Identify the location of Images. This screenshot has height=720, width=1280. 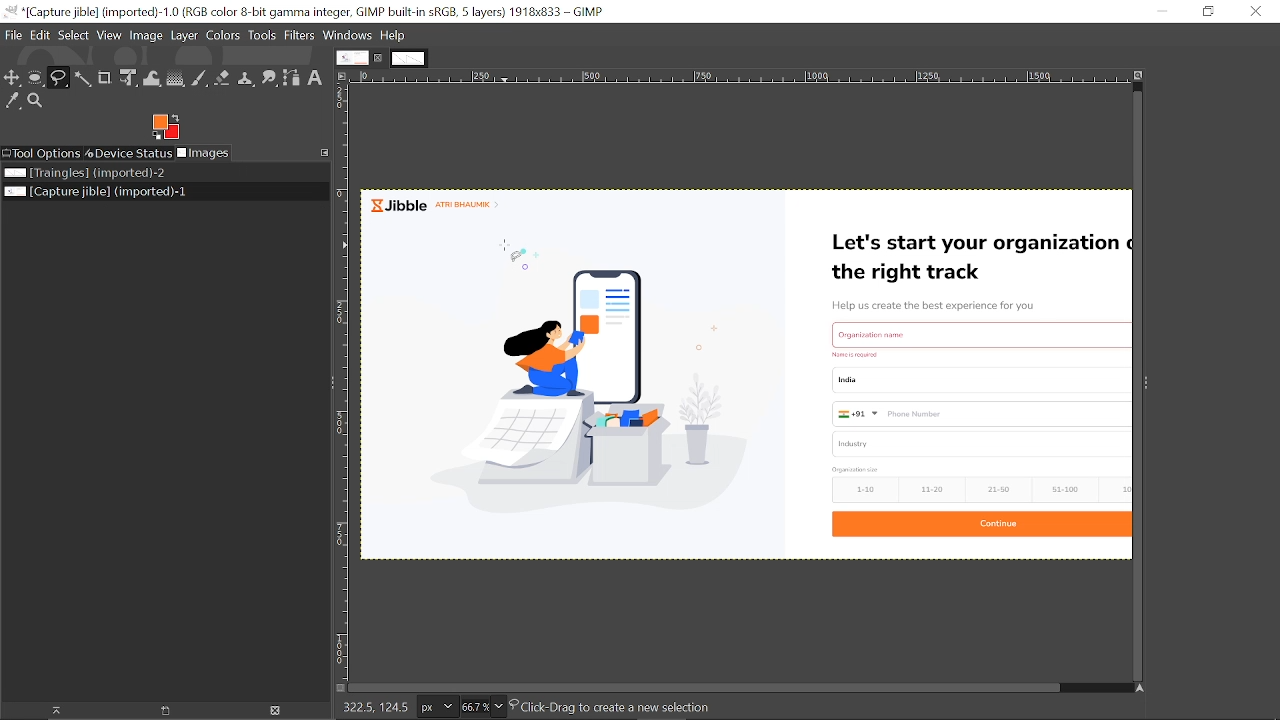
(203, 153).